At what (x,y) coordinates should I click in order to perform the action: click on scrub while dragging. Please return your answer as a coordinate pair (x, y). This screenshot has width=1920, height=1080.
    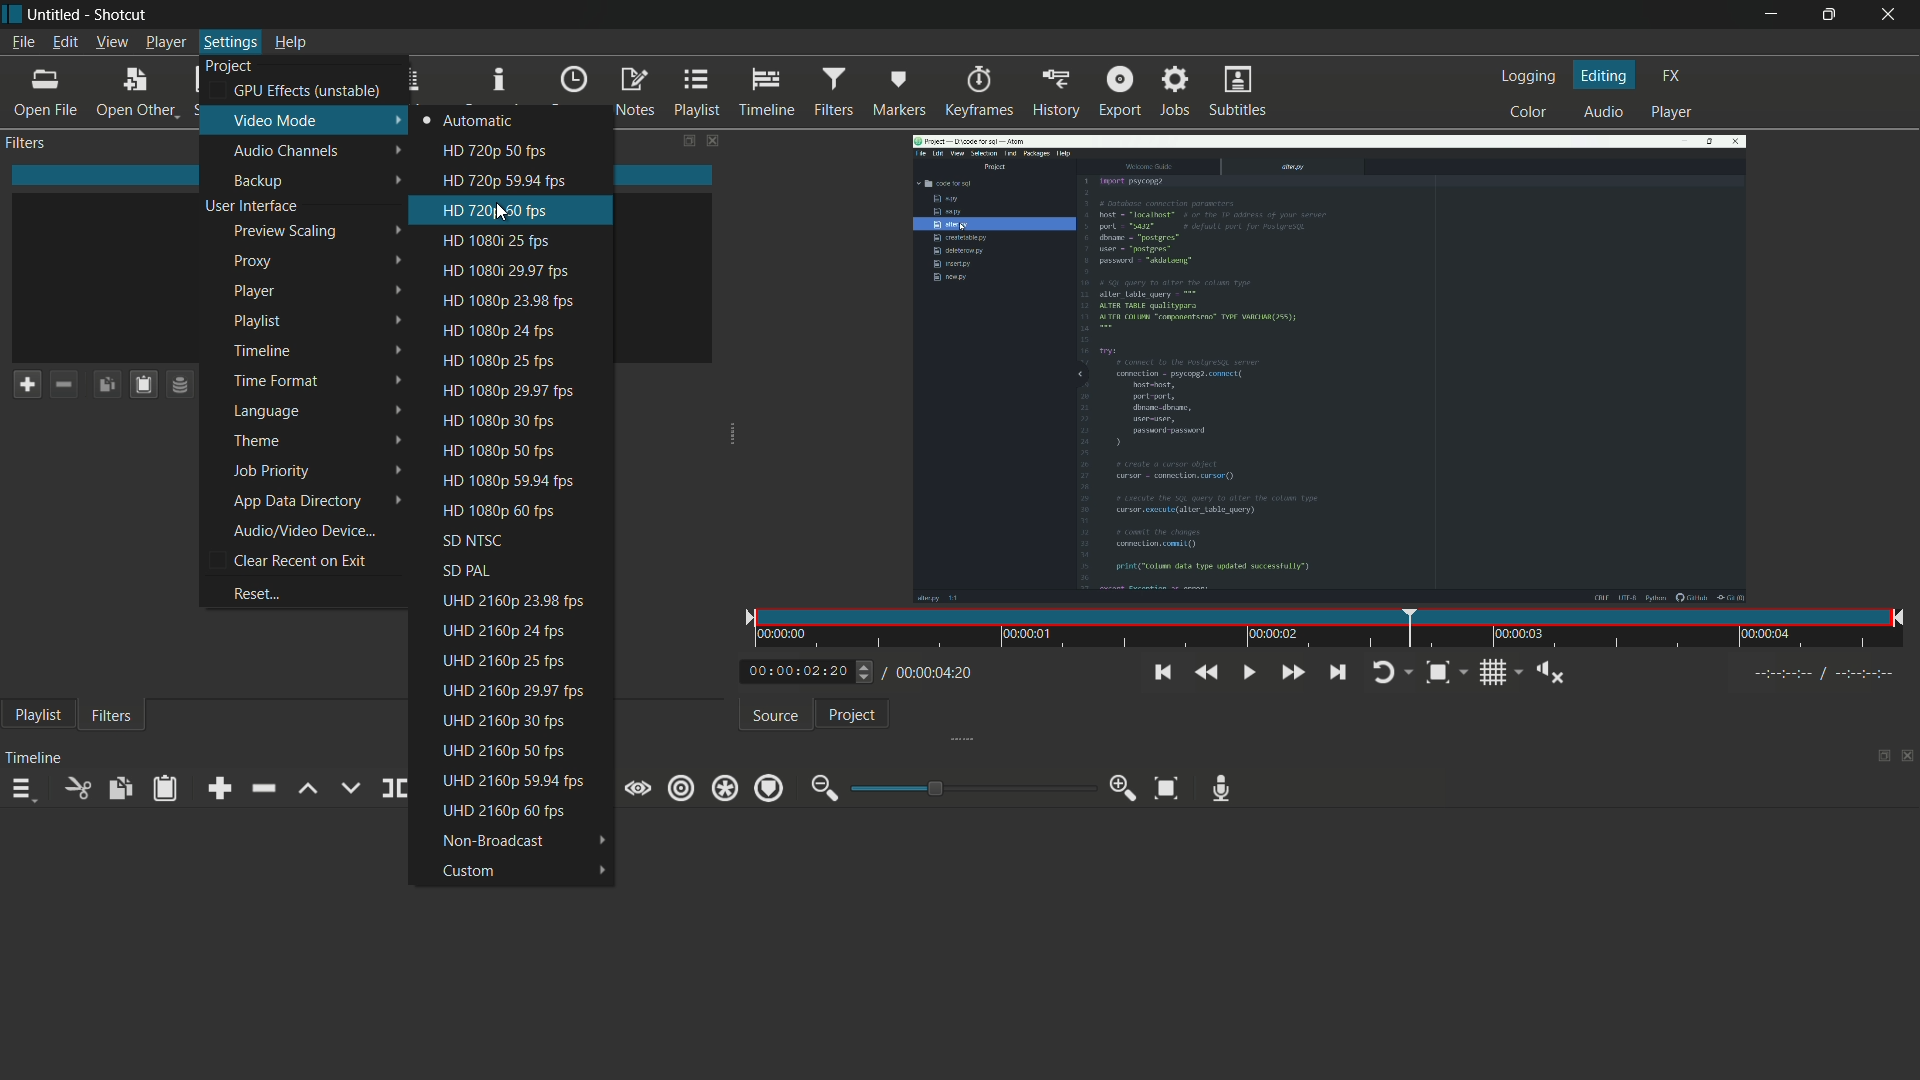
    Looking at the image, I should click on (639, 787).